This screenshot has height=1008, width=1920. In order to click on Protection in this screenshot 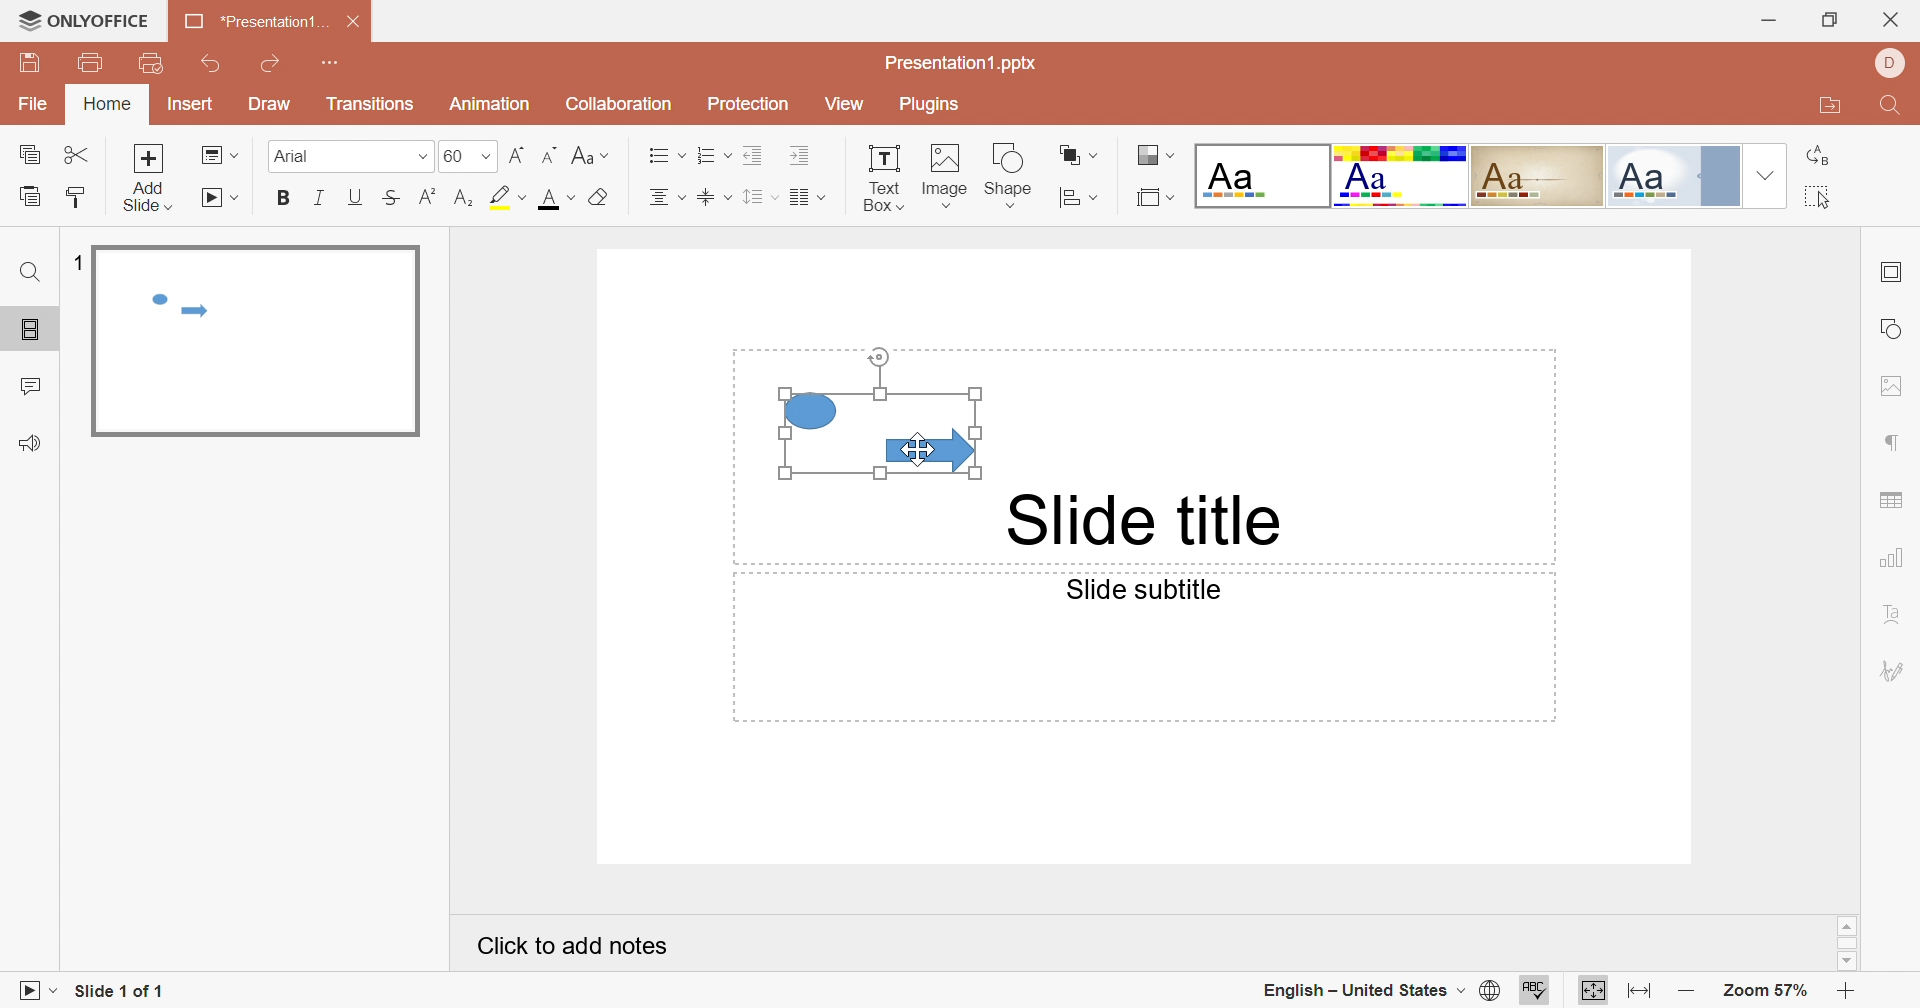, I will do `click(751, 107)`.